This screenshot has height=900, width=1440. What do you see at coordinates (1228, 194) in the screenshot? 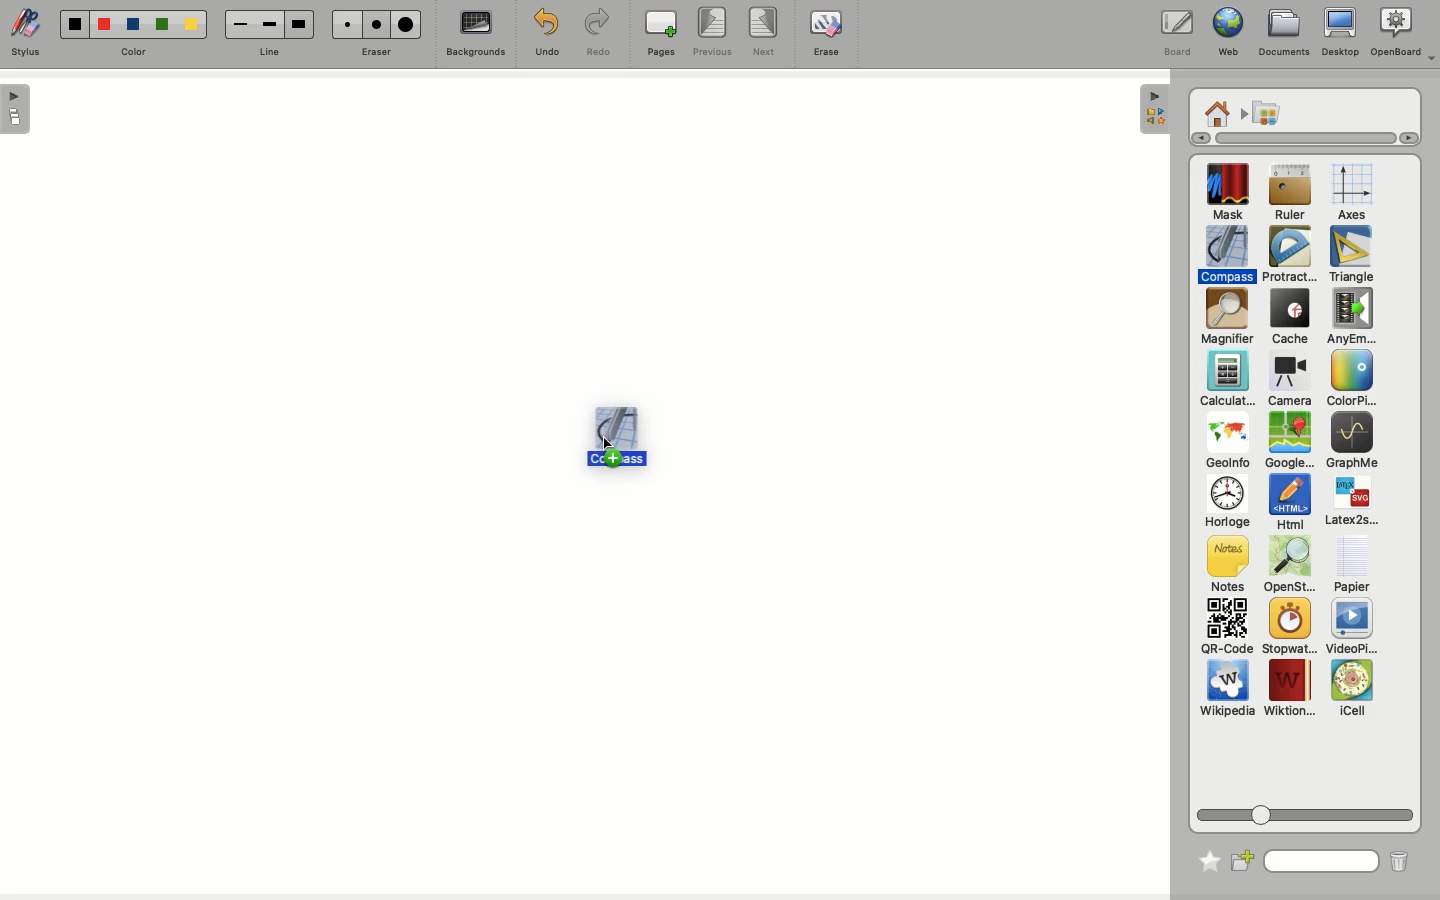
I see `Mask` at bounding box center [1228, 194].